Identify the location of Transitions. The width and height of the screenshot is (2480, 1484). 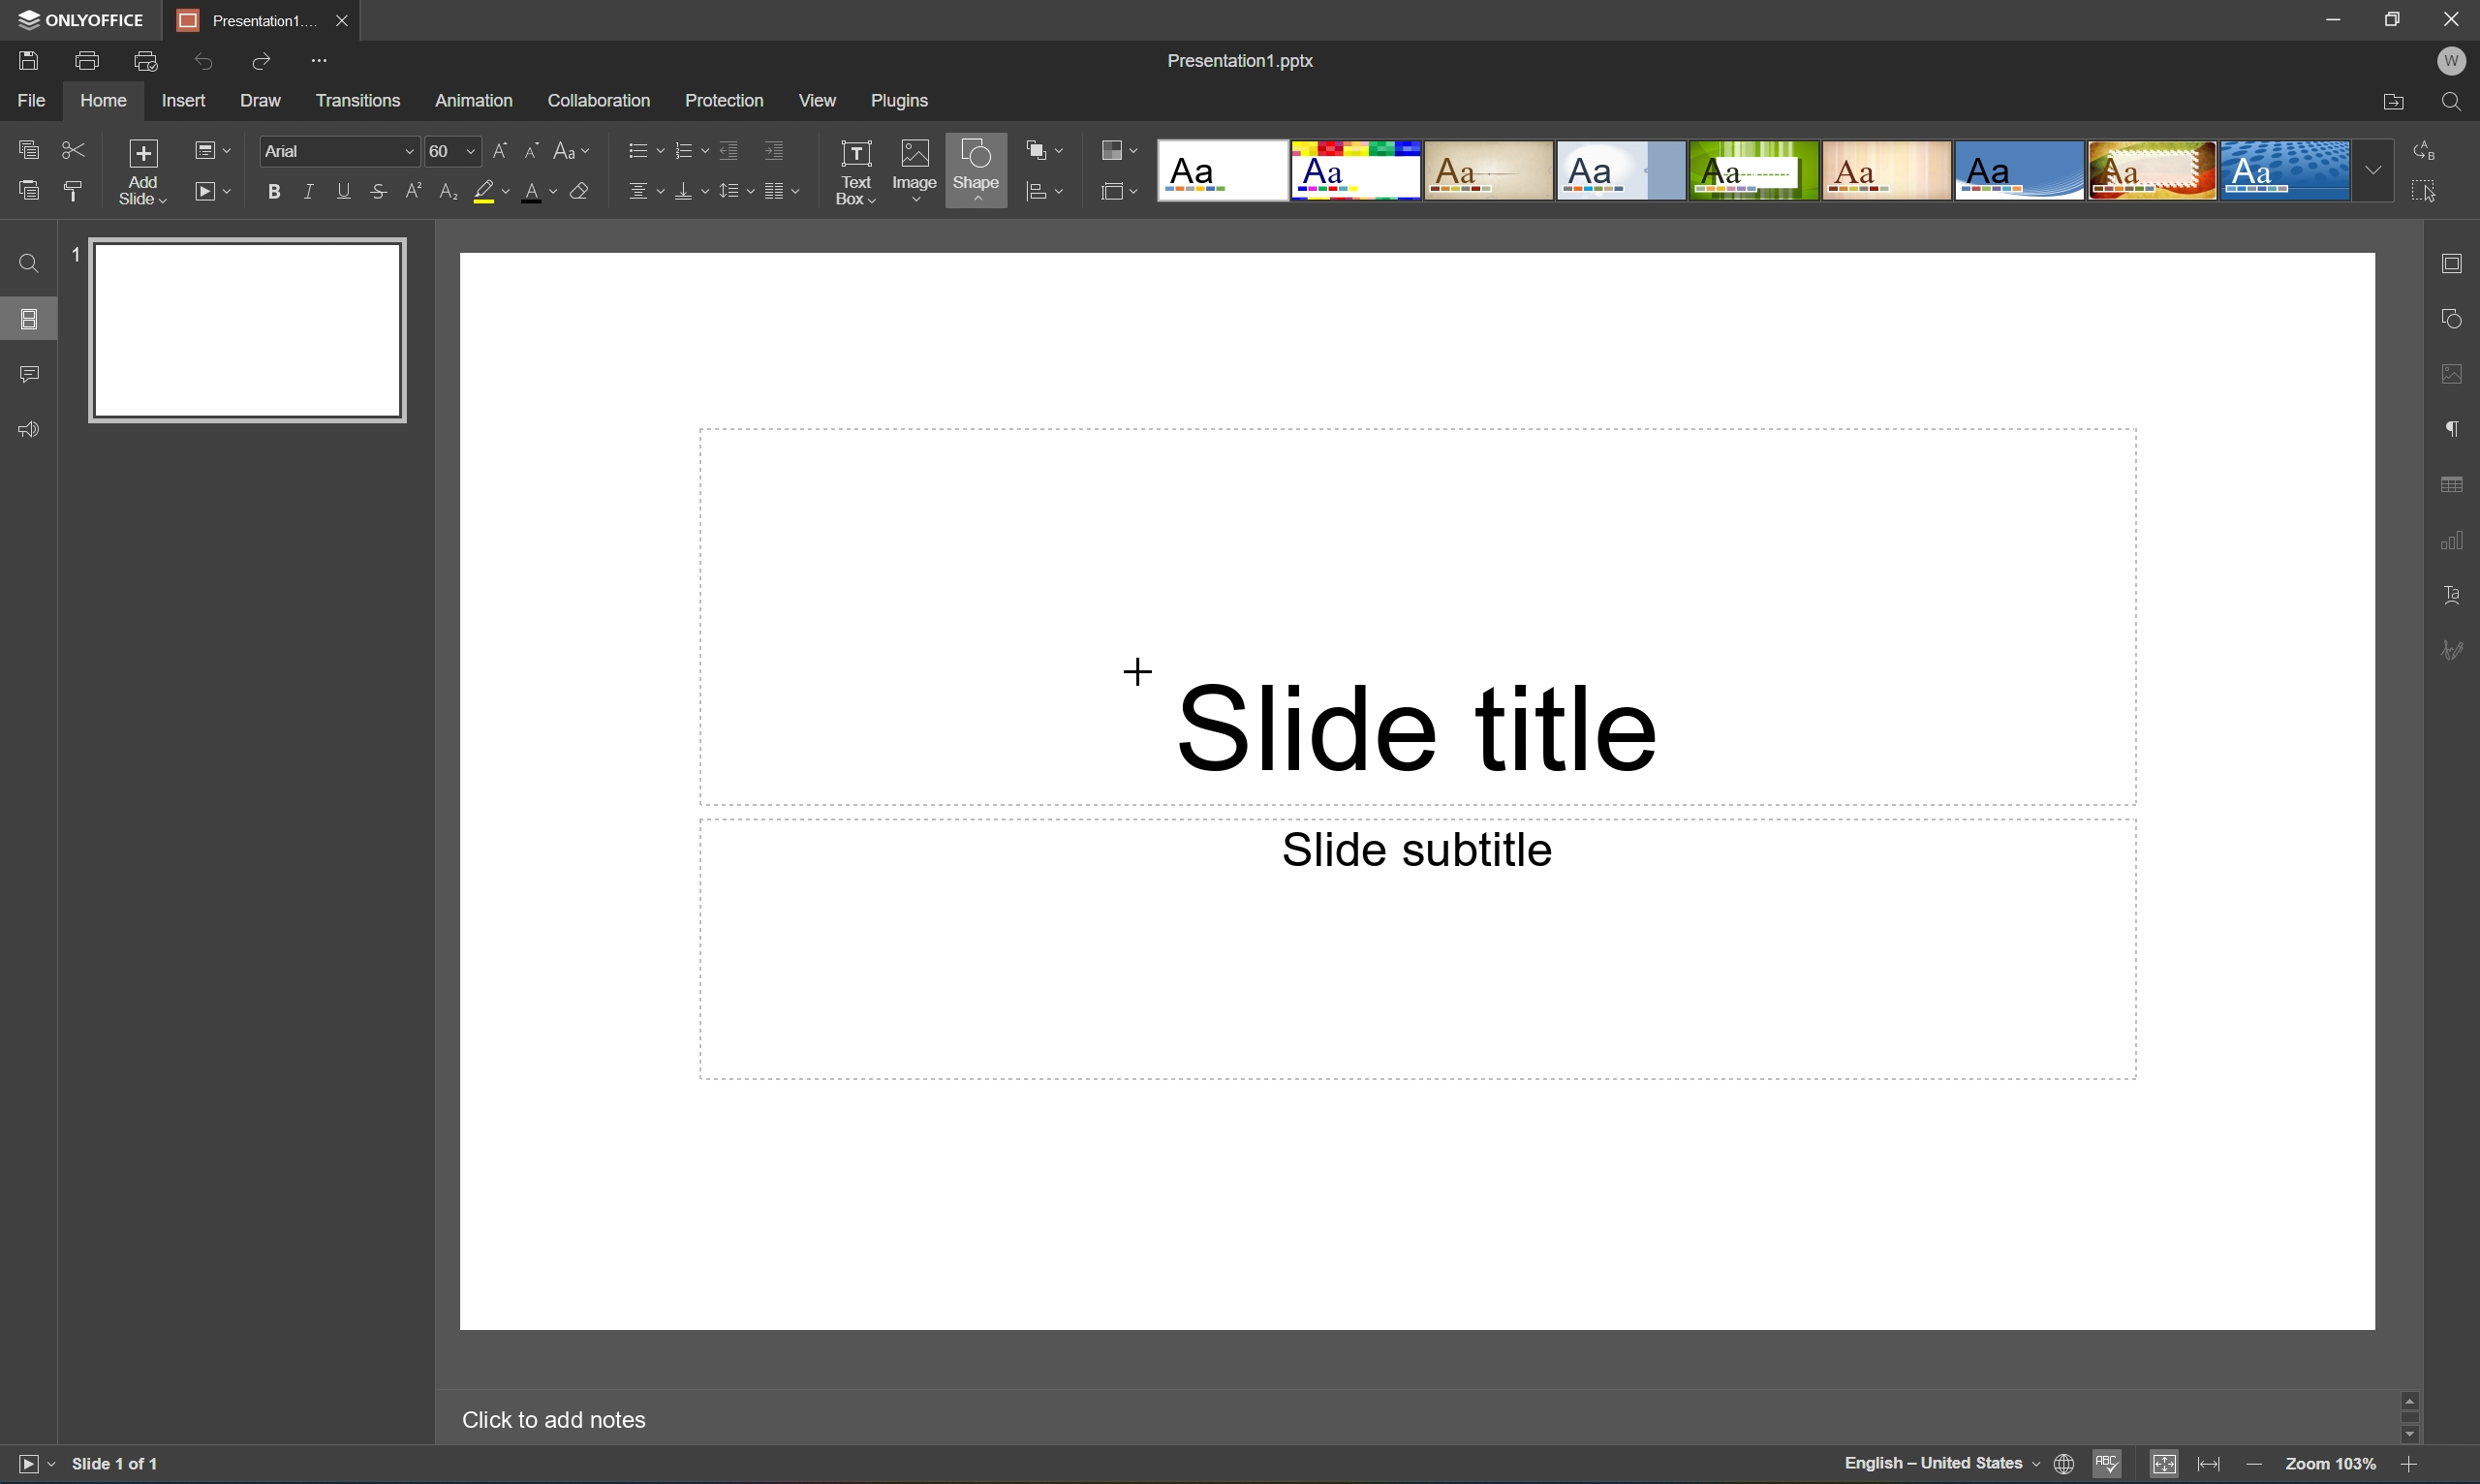
(355, 101).